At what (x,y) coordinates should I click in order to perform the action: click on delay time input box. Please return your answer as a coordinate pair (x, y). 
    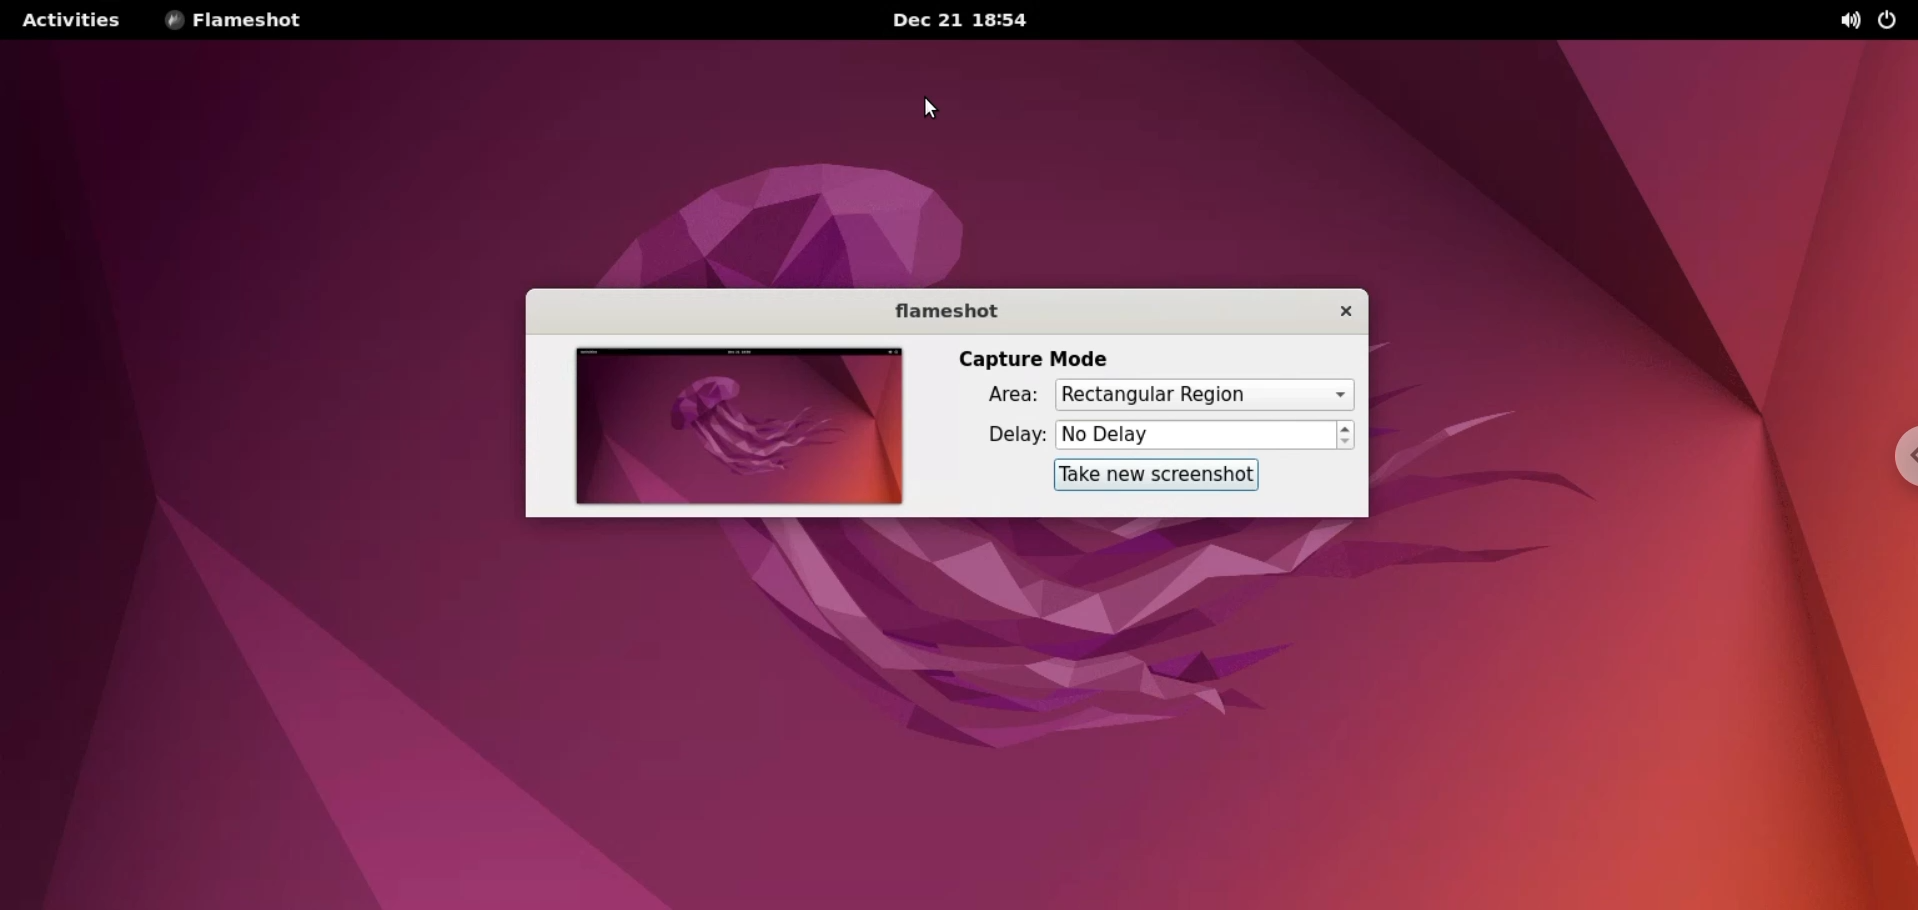
    Looking at the image, I should click on (1197, 436).